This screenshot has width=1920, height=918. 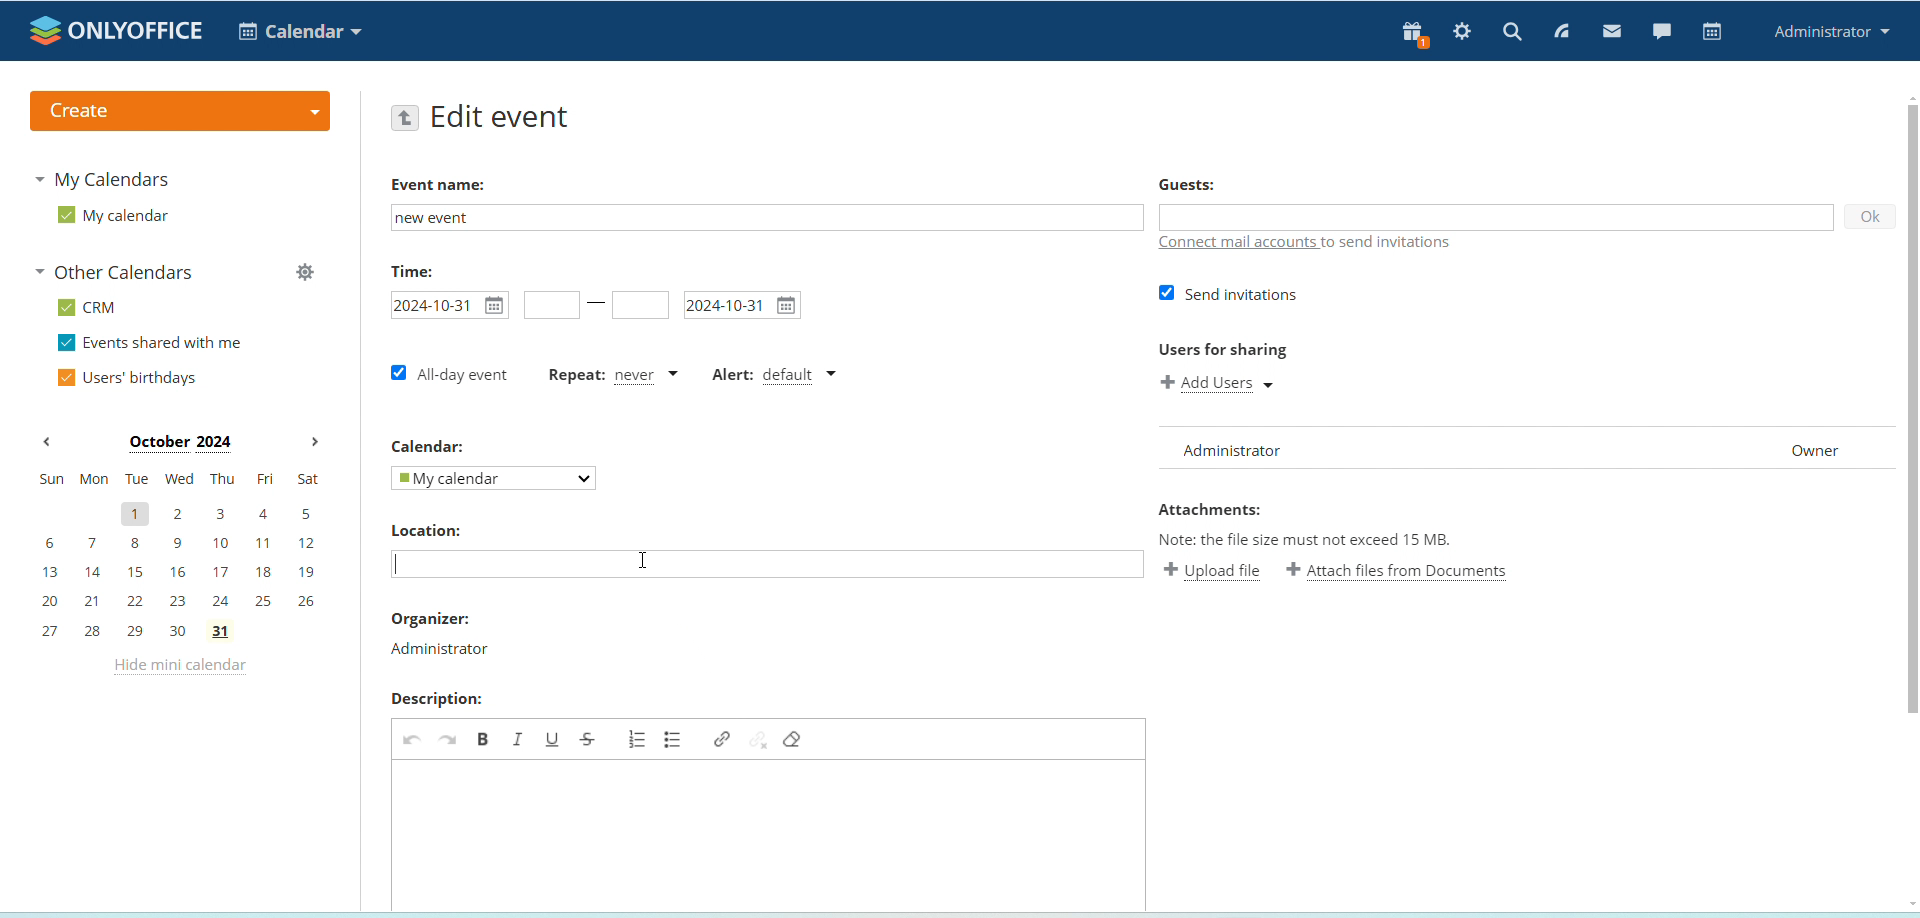 What do you see at coordinates (1398, 571) in the screenshot?
I see `attach file from documents` at bounding box center [1398, 571].